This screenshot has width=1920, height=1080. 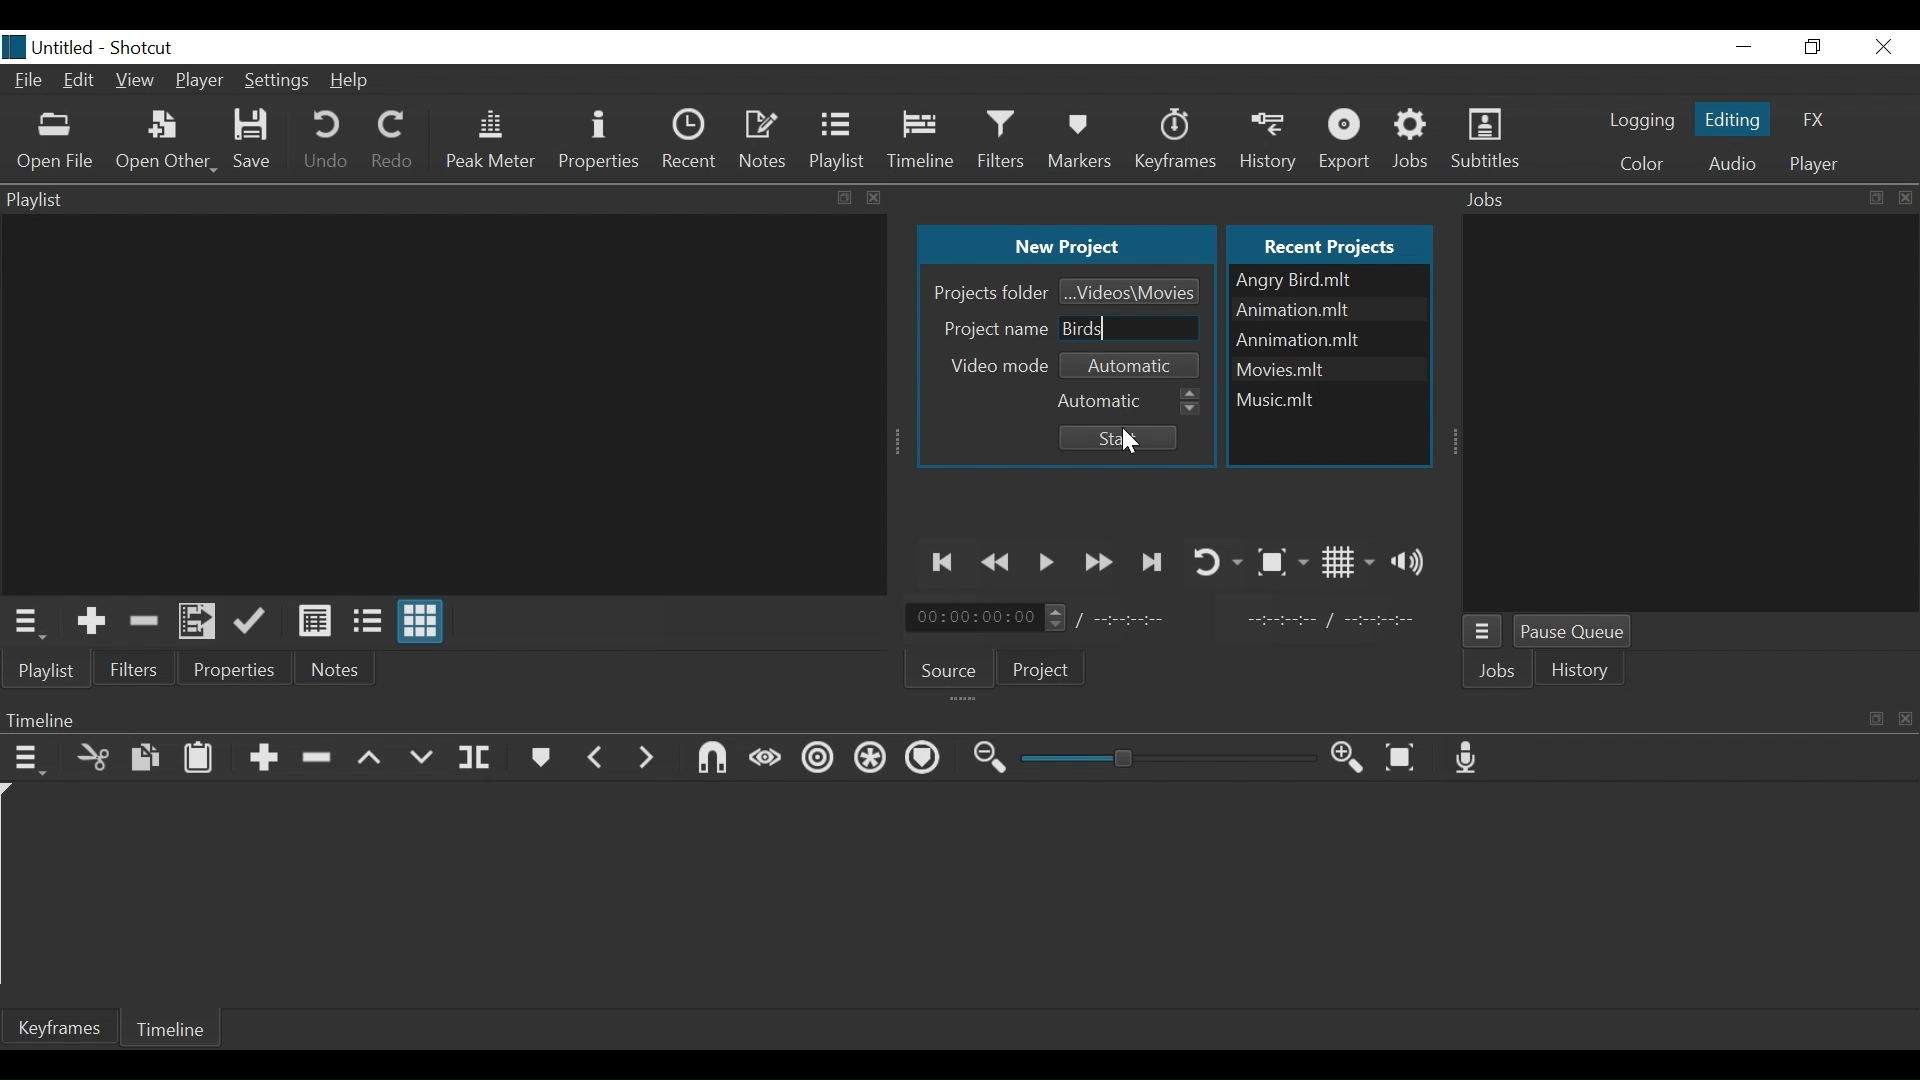 I want to click on Jobs Panel, so click(x=1688, y=199).